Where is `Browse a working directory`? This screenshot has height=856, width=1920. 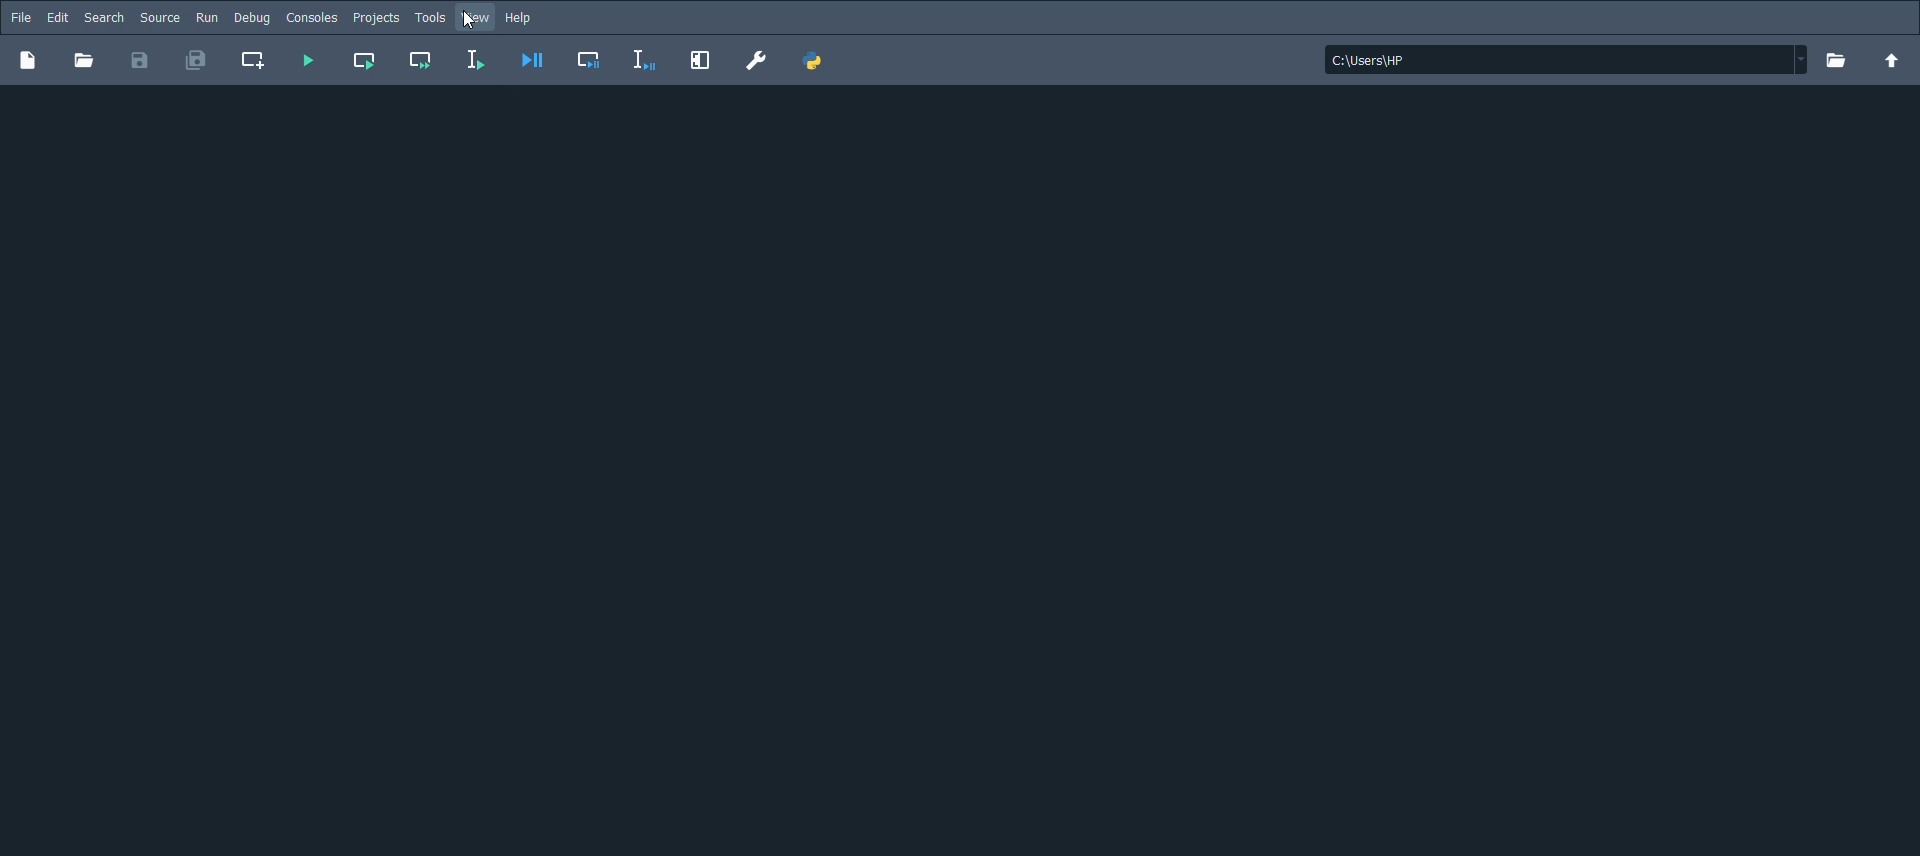 Browse a working directory is located at coordinates (1839, 61).